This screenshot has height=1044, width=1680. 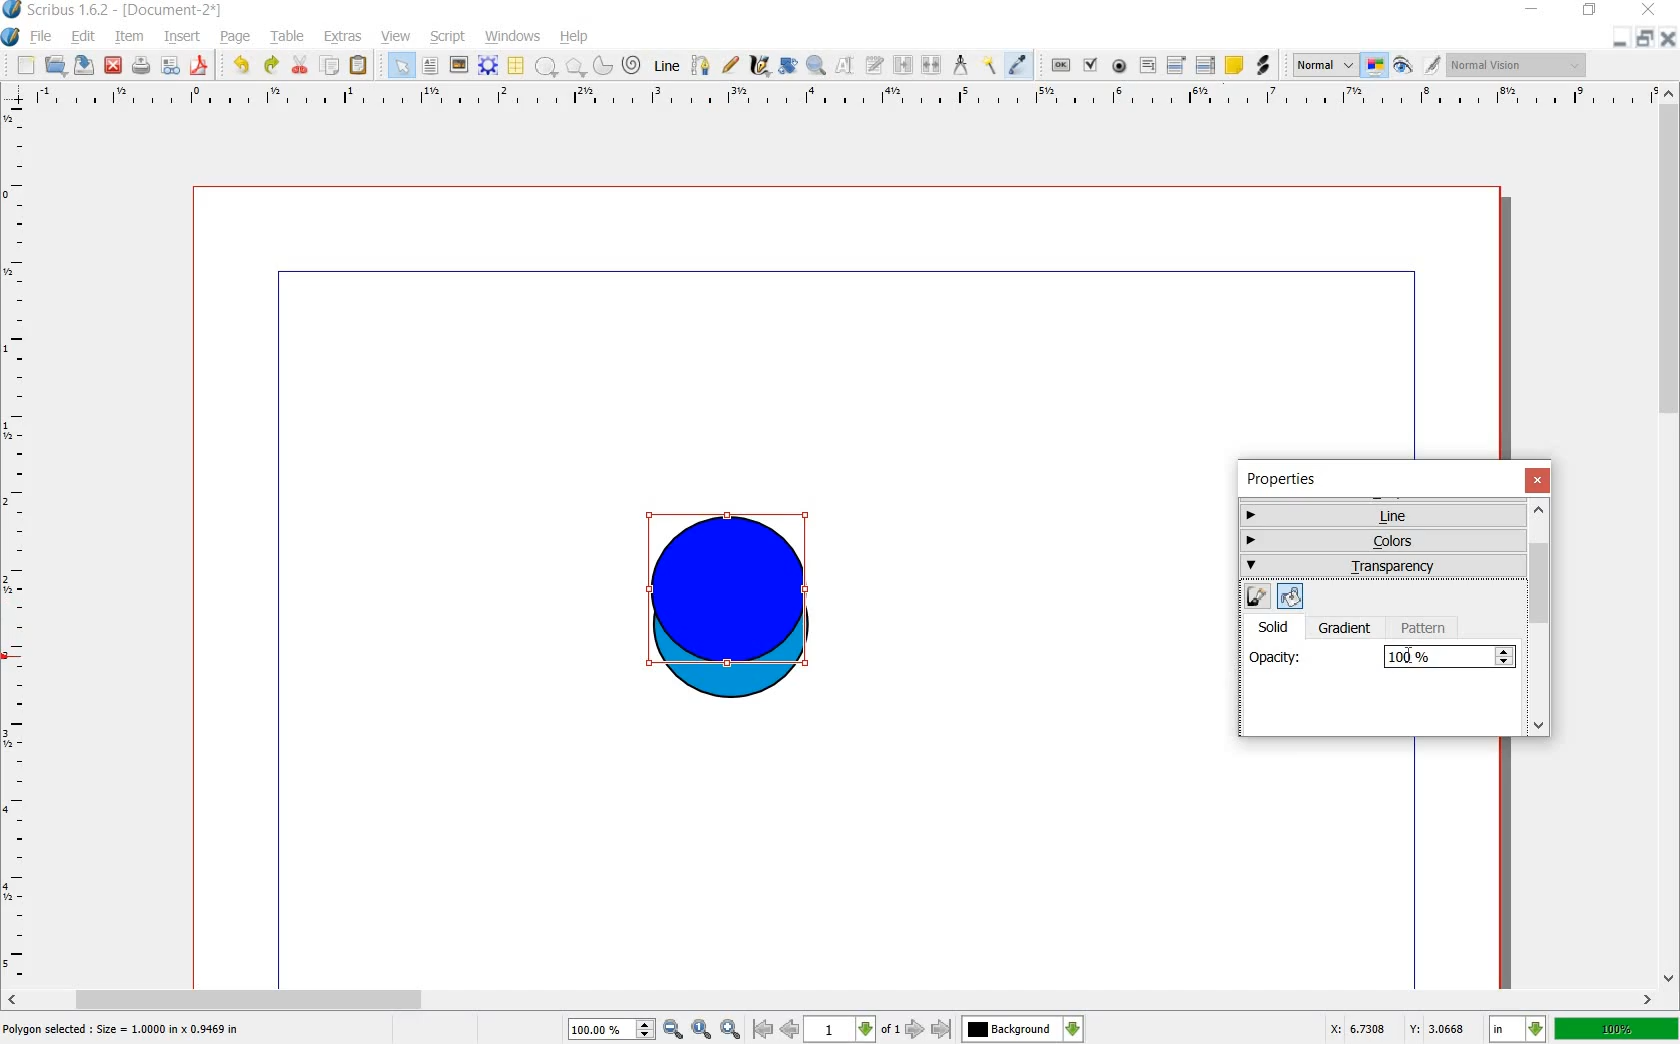 What do you see at coordinates (990, 67) in the screenshot?
I see `copy item properties` at bounding box center [990, 67].